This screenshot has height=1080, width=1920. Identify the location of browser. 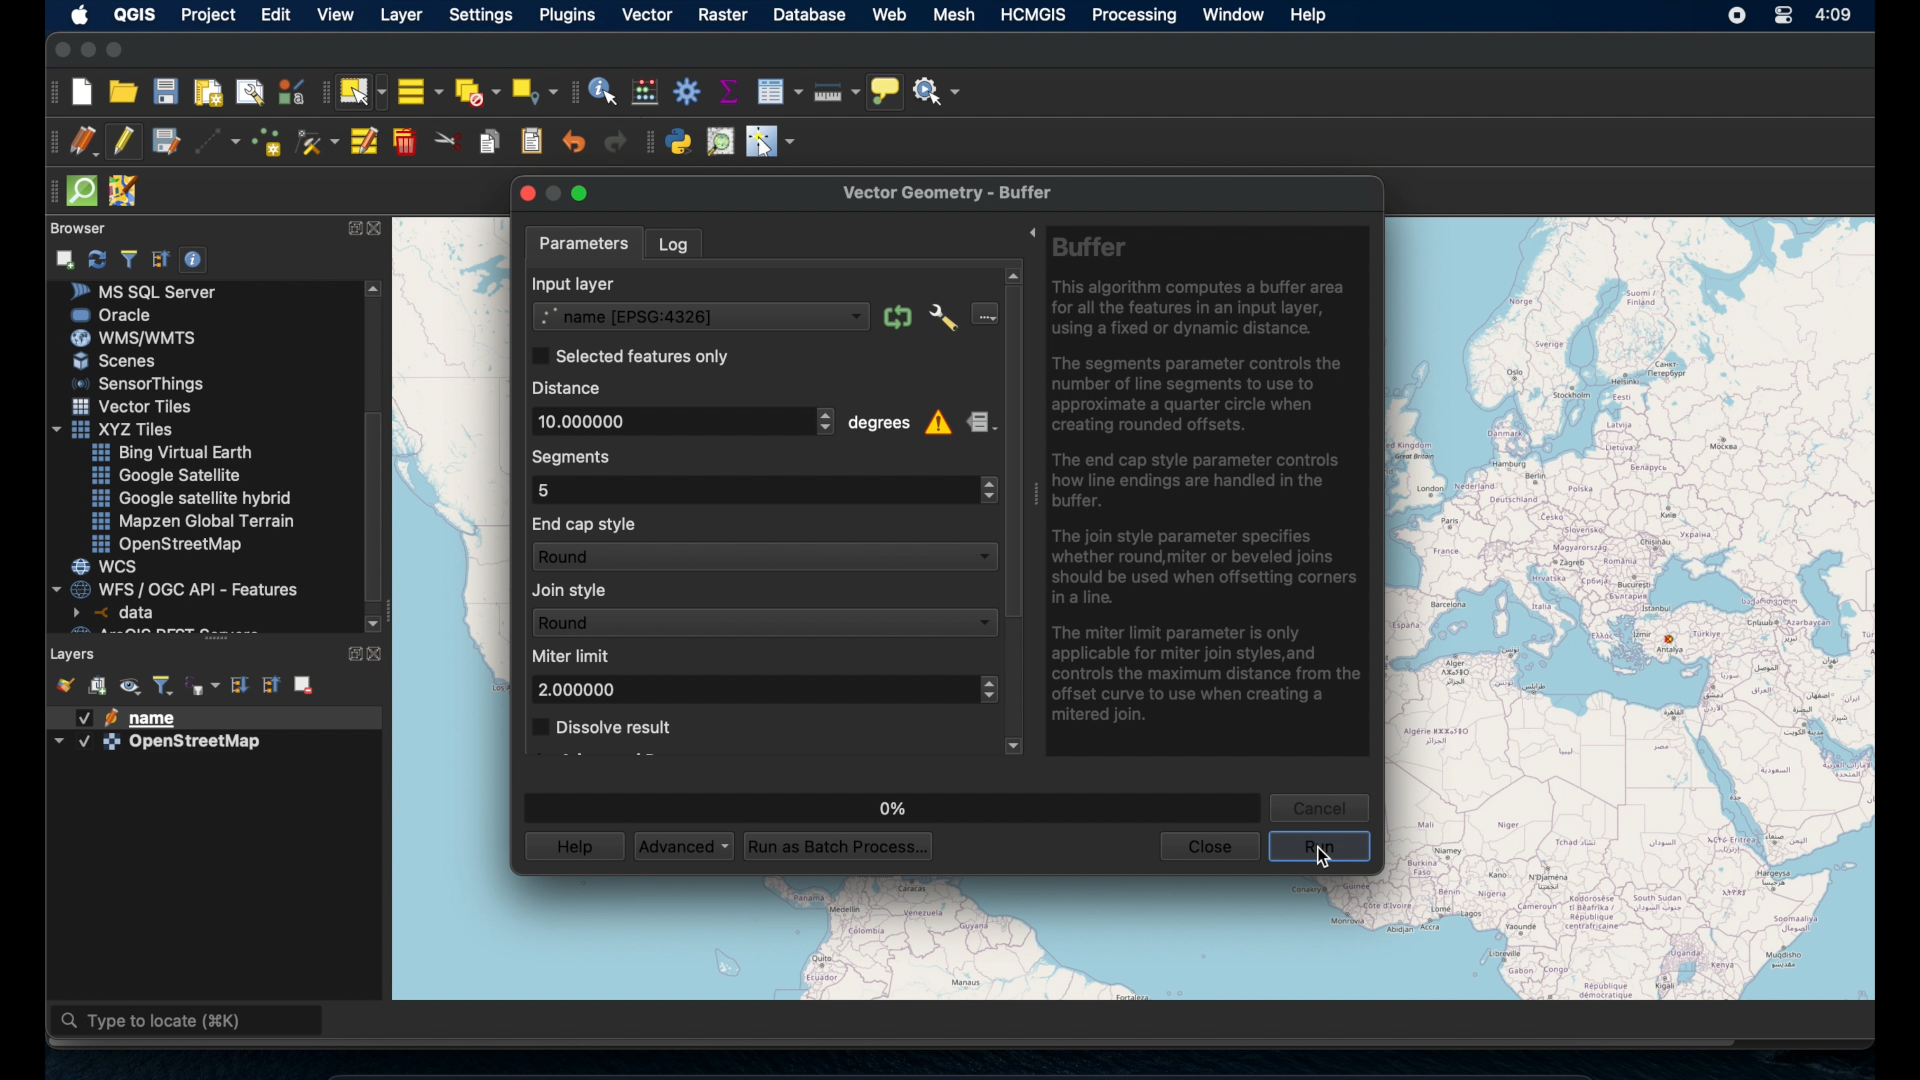
(75, 226).